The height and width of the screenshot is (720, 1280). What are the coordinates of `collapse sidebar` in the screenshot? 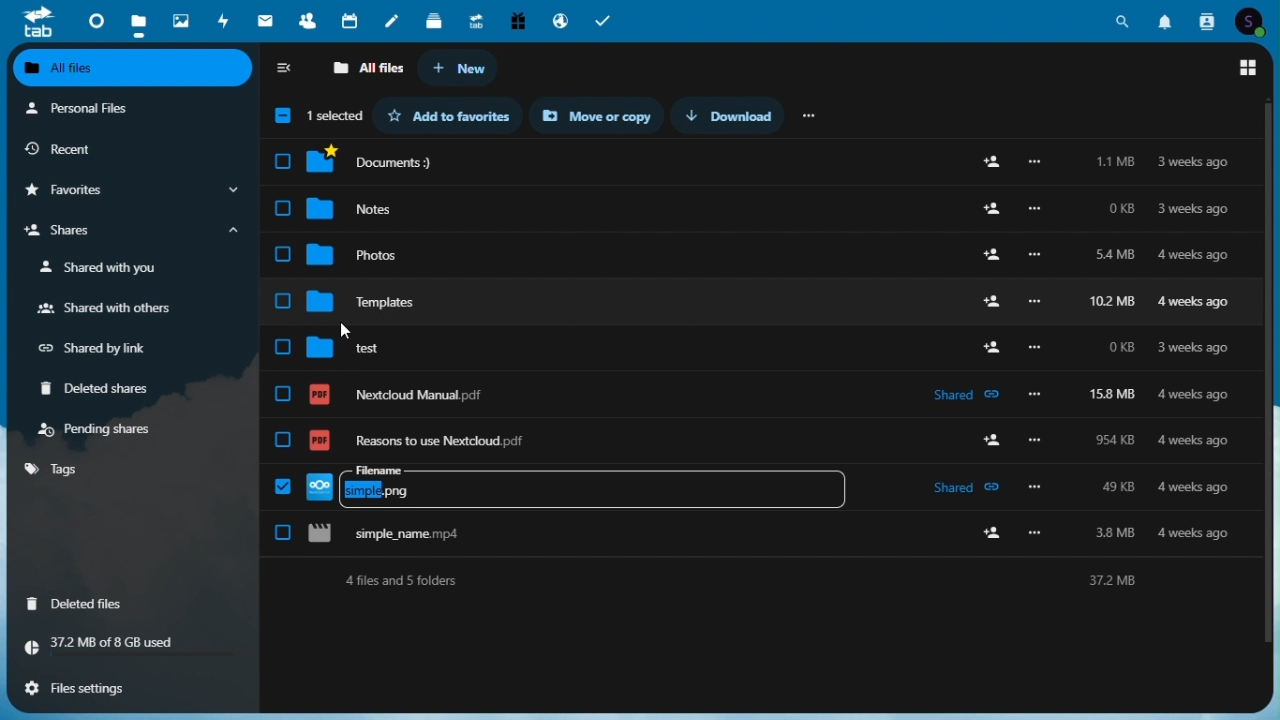 It's located at (286, 70).